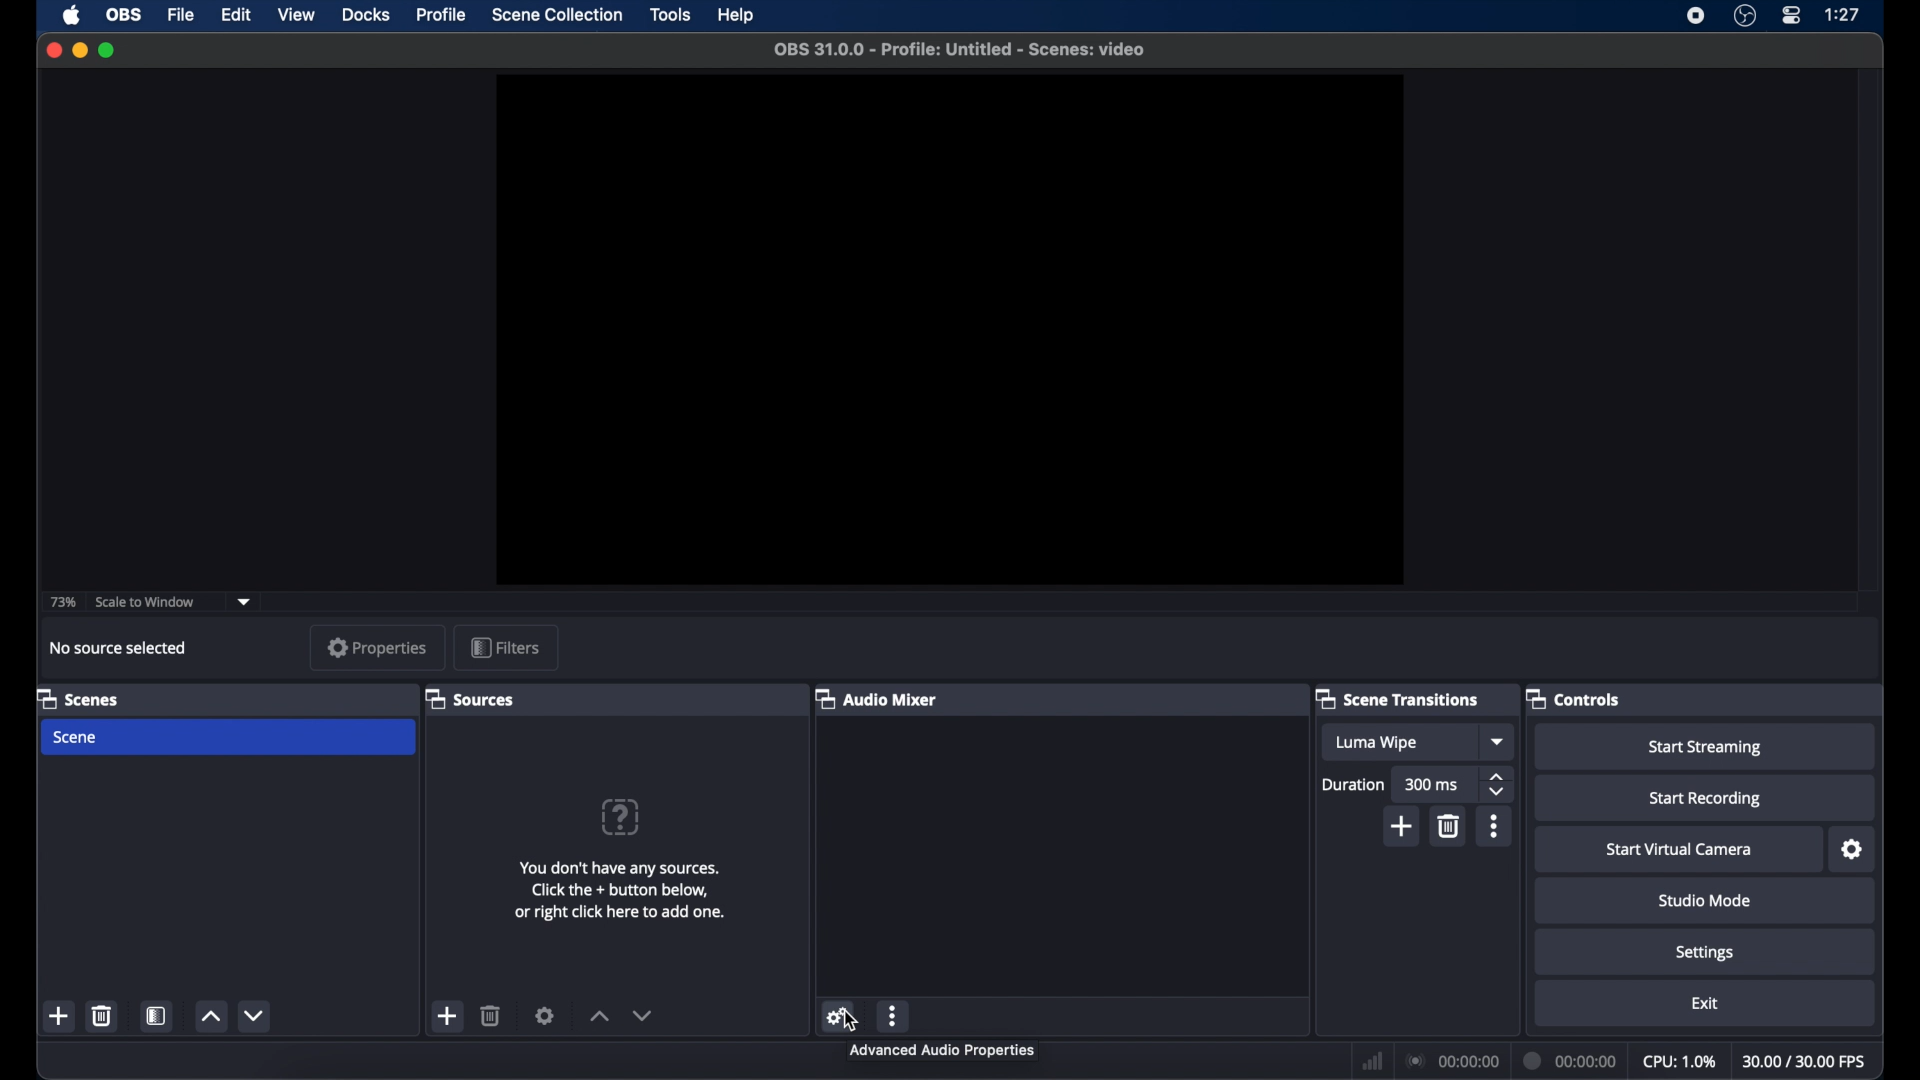 The image size is (1920, 1080). I want to click on add, so click(1404, 826).